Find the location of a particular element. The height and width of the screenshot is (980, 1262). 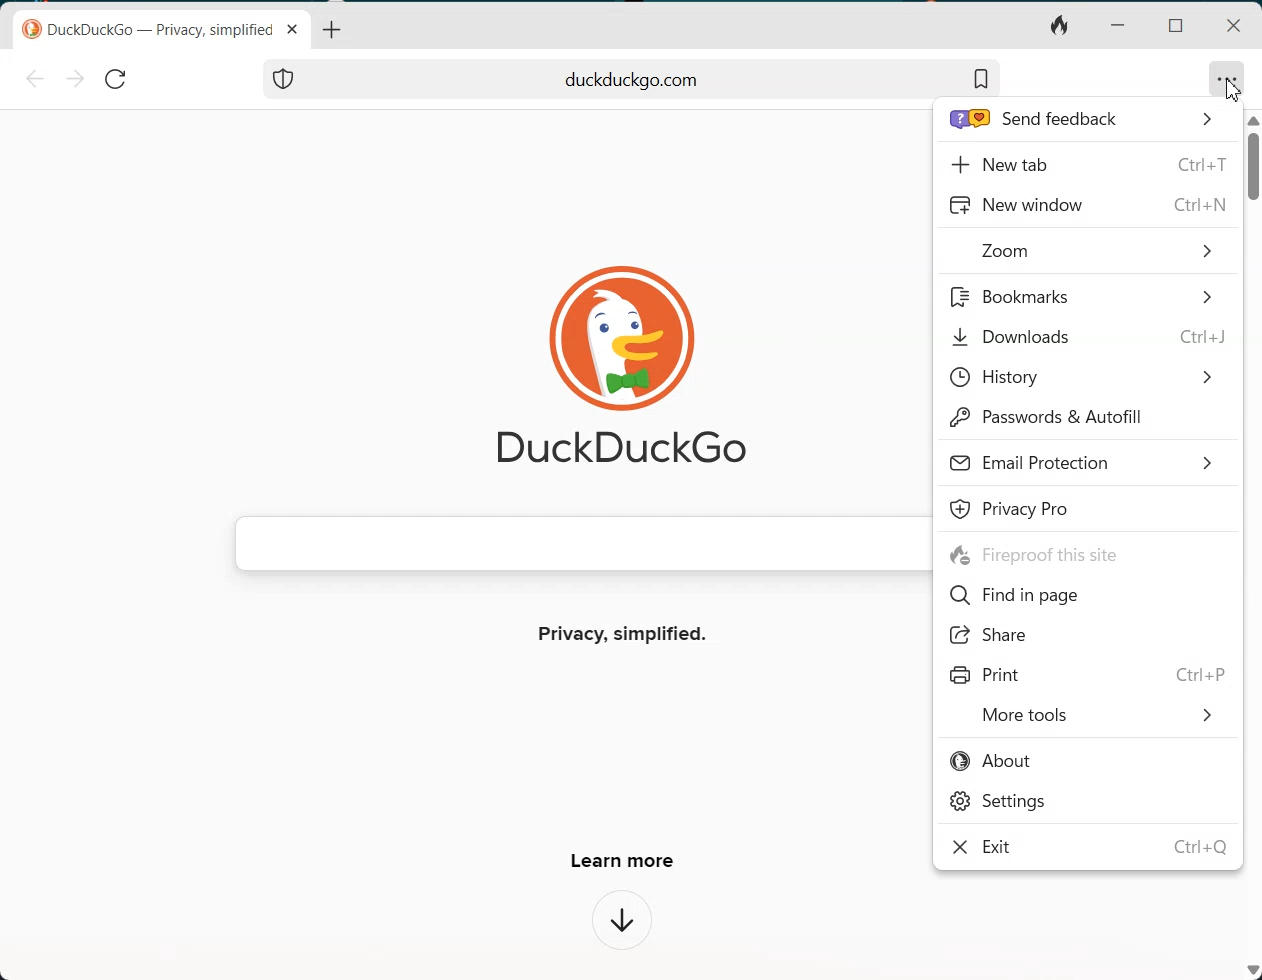

Cursor is located at coordinates (1232, 89).